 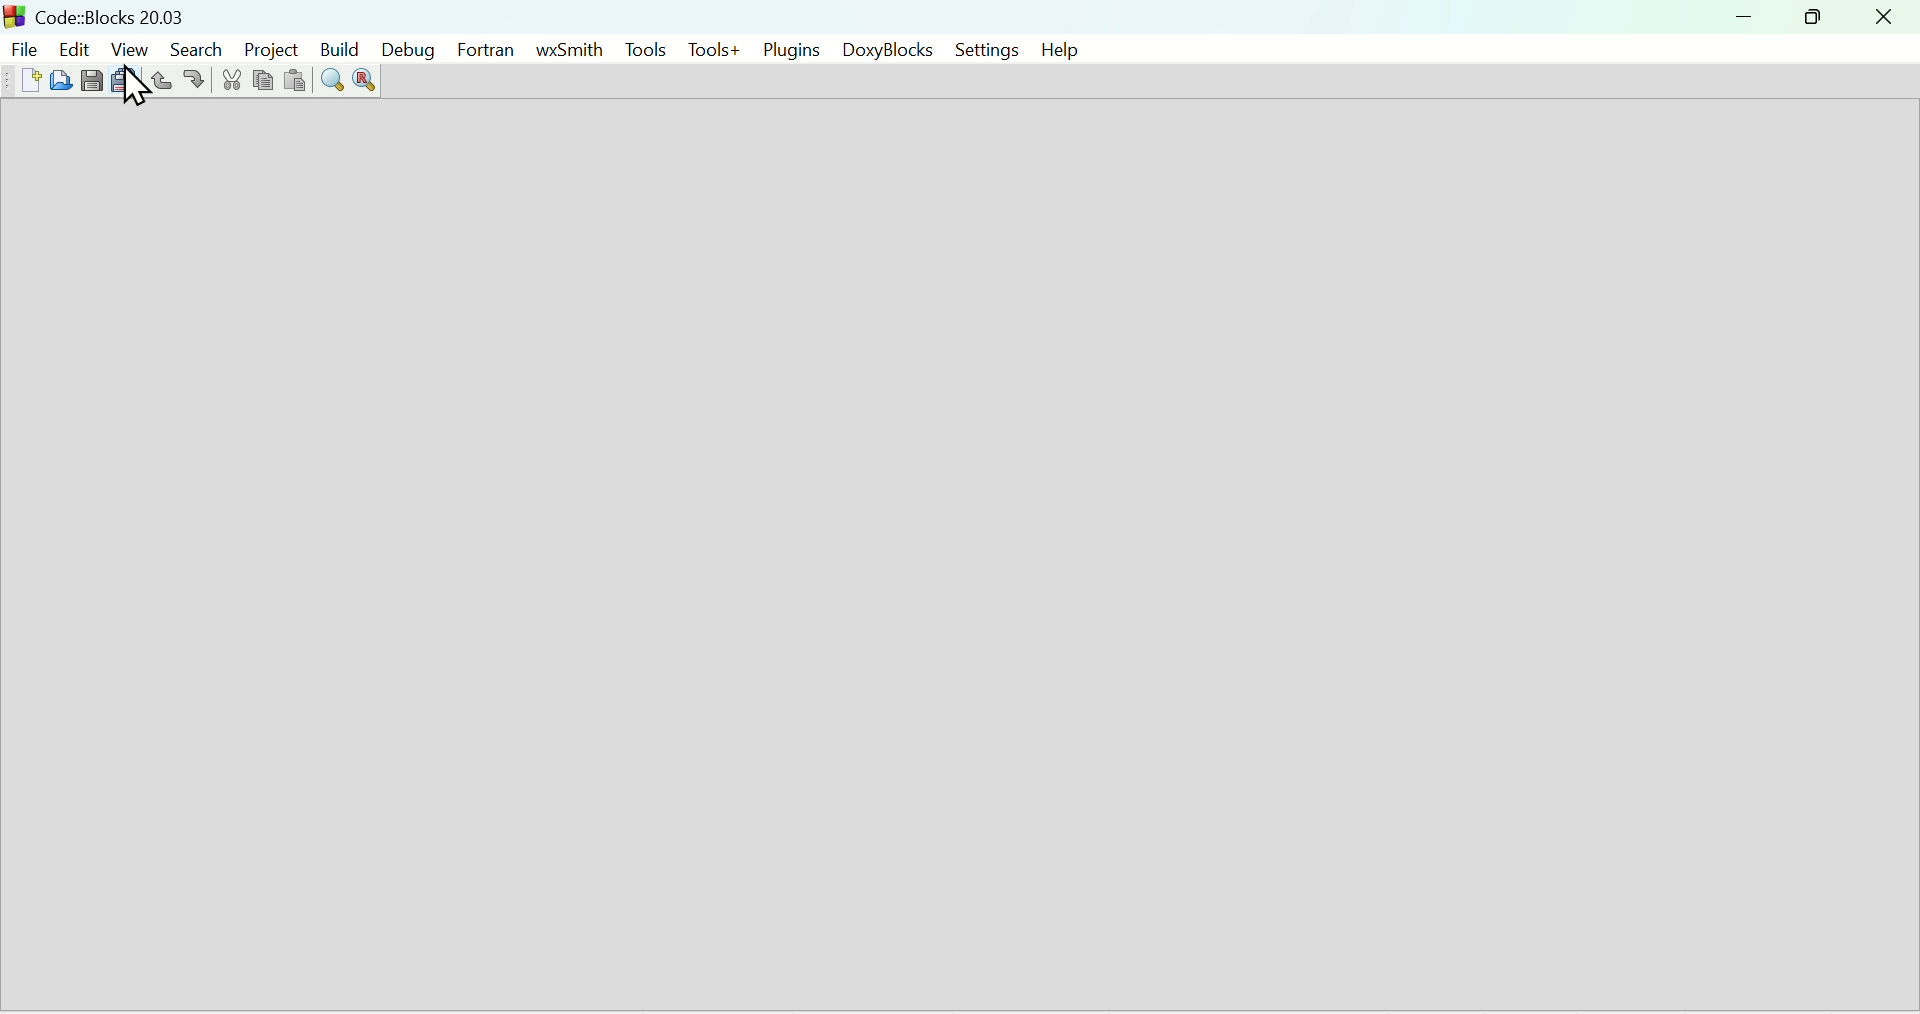 I want to click on Code Blocks Desktop icon, so click(x=16, y=15).